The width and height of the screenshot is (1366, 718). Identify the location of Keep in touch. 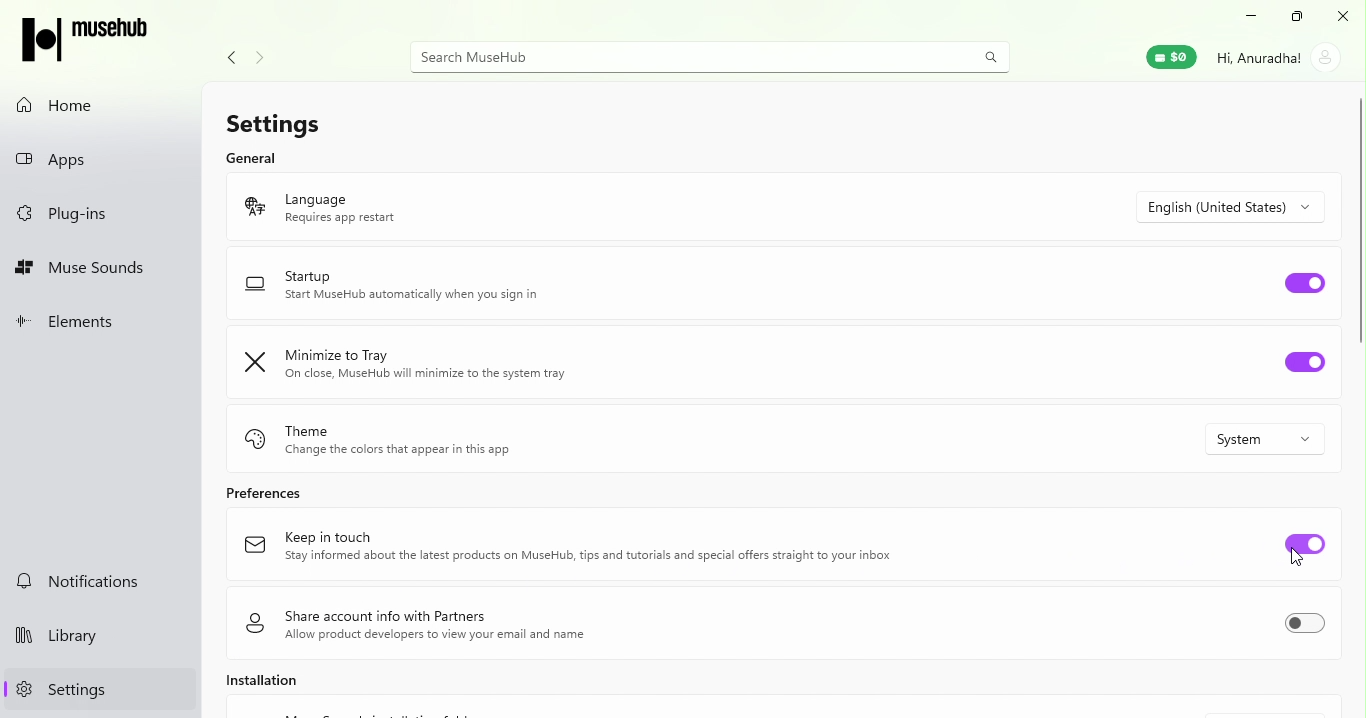
(620, 548).